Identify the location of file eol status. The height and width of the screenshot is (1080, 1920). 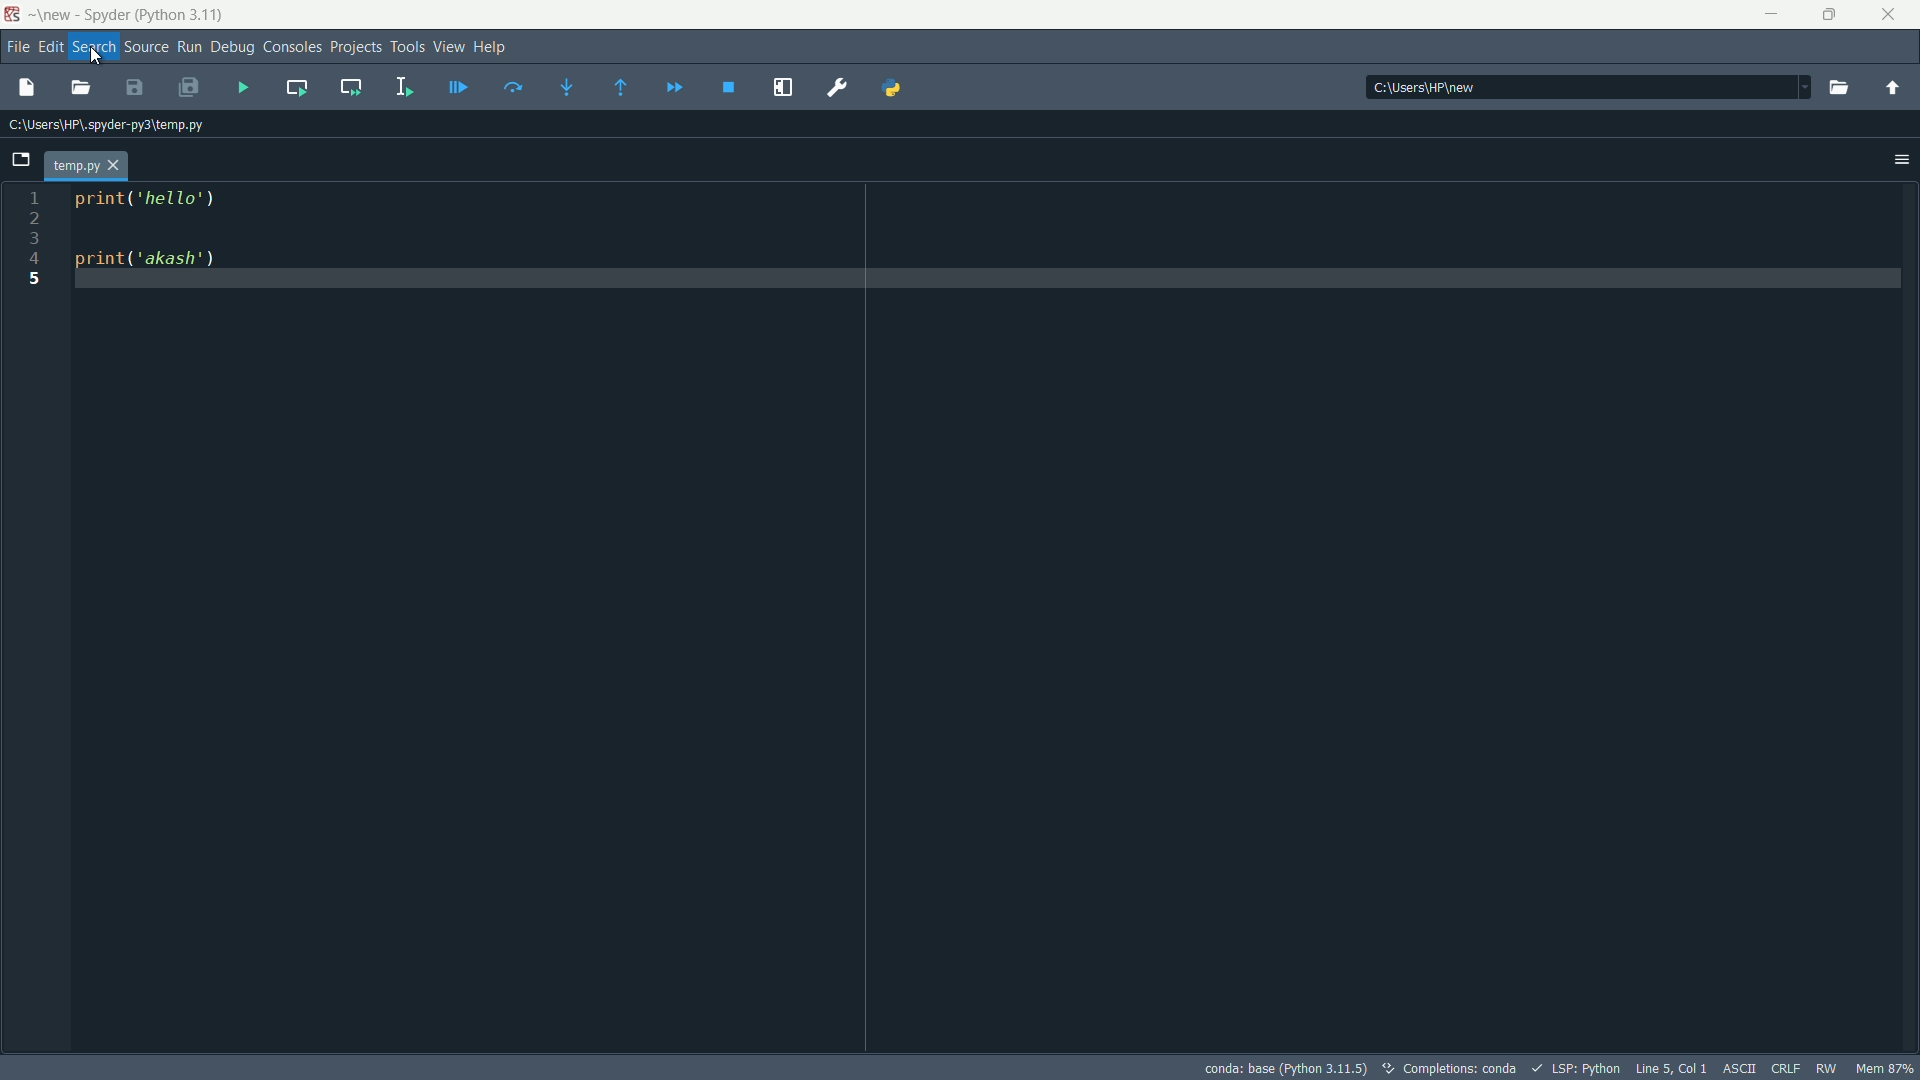
(1789, 1067).